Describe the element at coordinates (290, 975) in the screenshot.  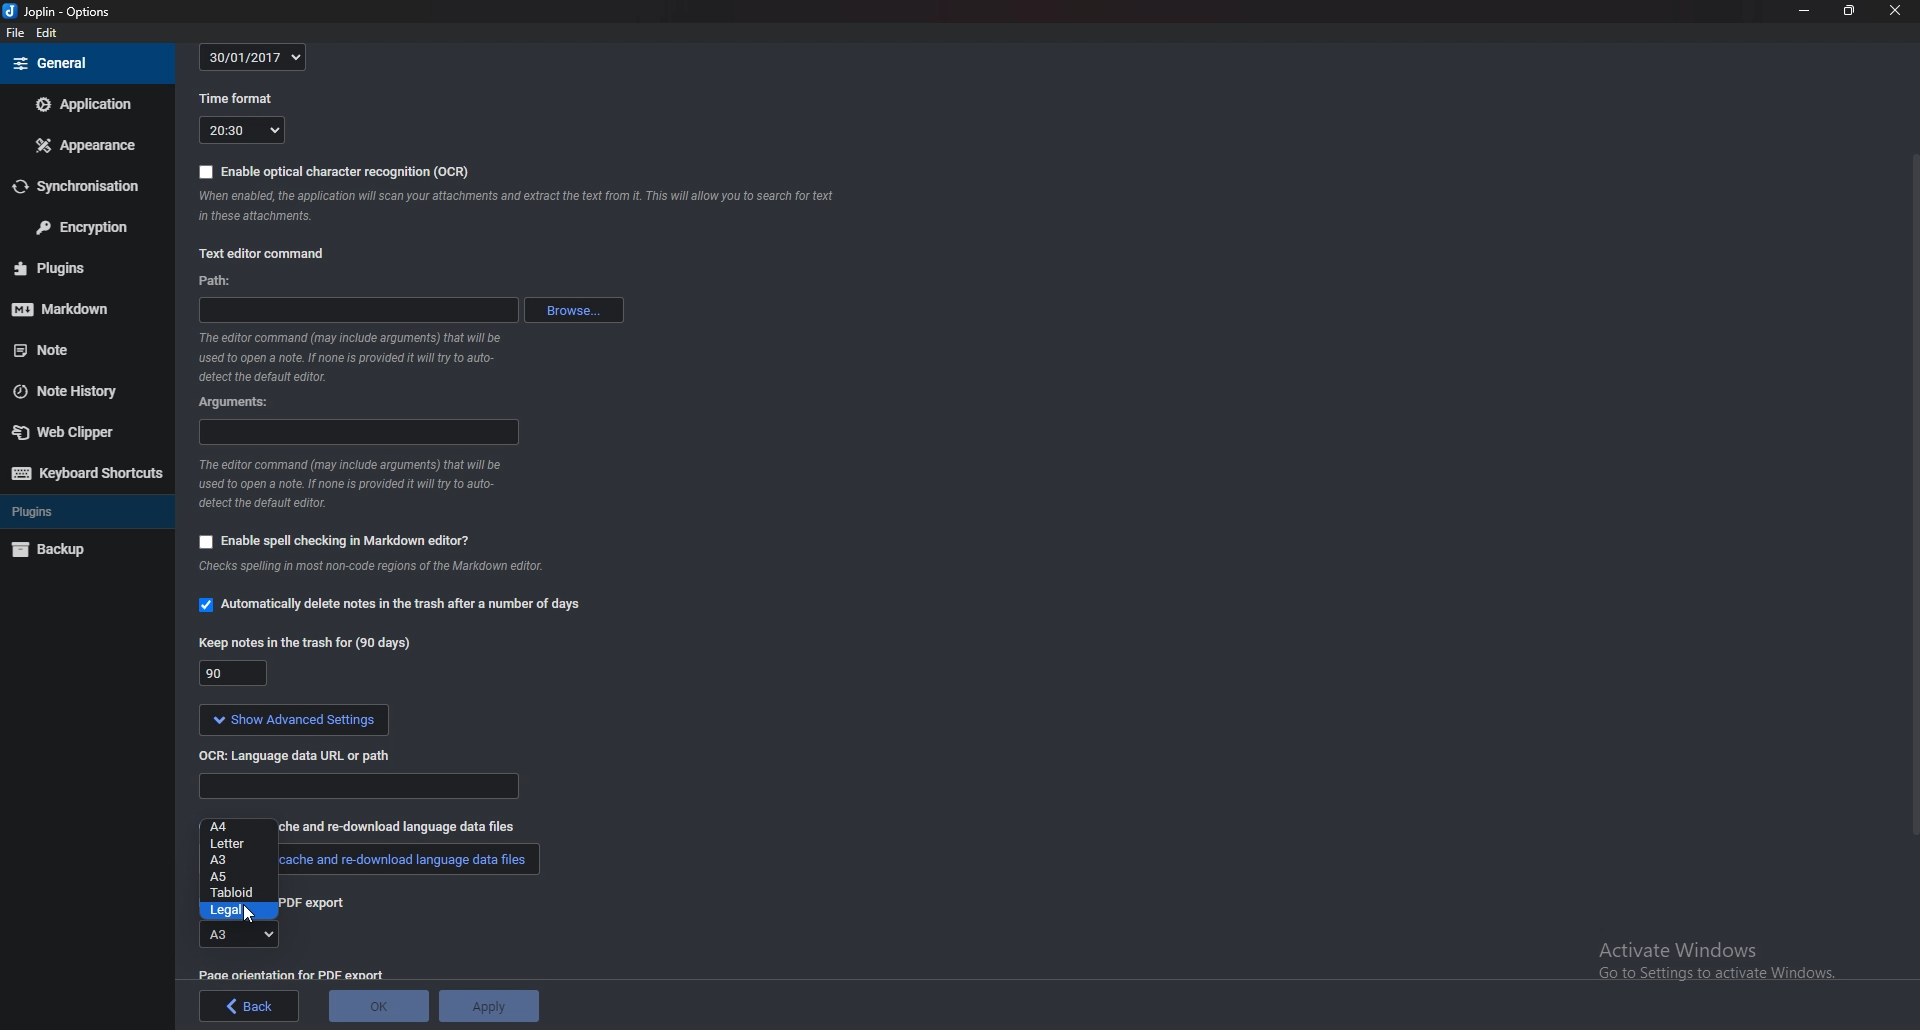
I see `page orientation for pdf export` at that location.